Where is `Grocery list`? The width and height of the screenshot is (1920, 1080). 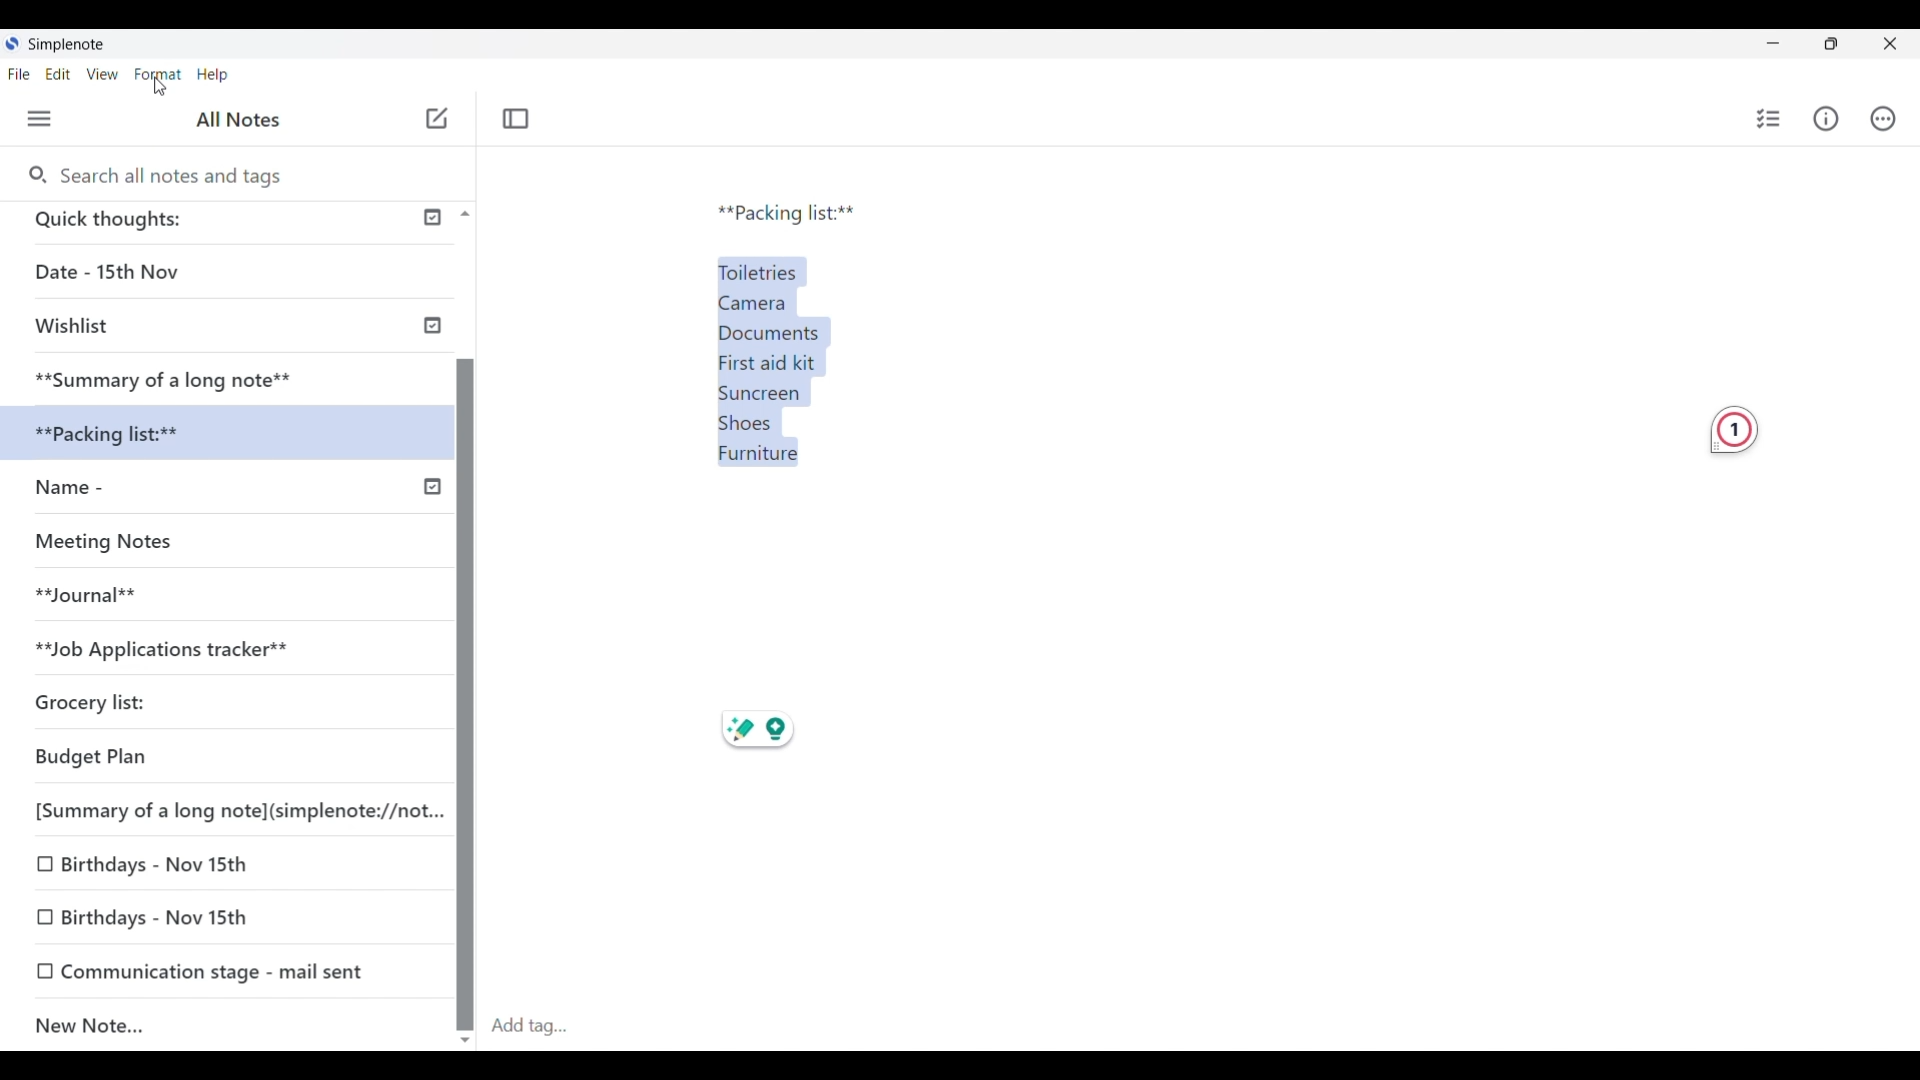
Grocery list is located at coordinates (175, 697).